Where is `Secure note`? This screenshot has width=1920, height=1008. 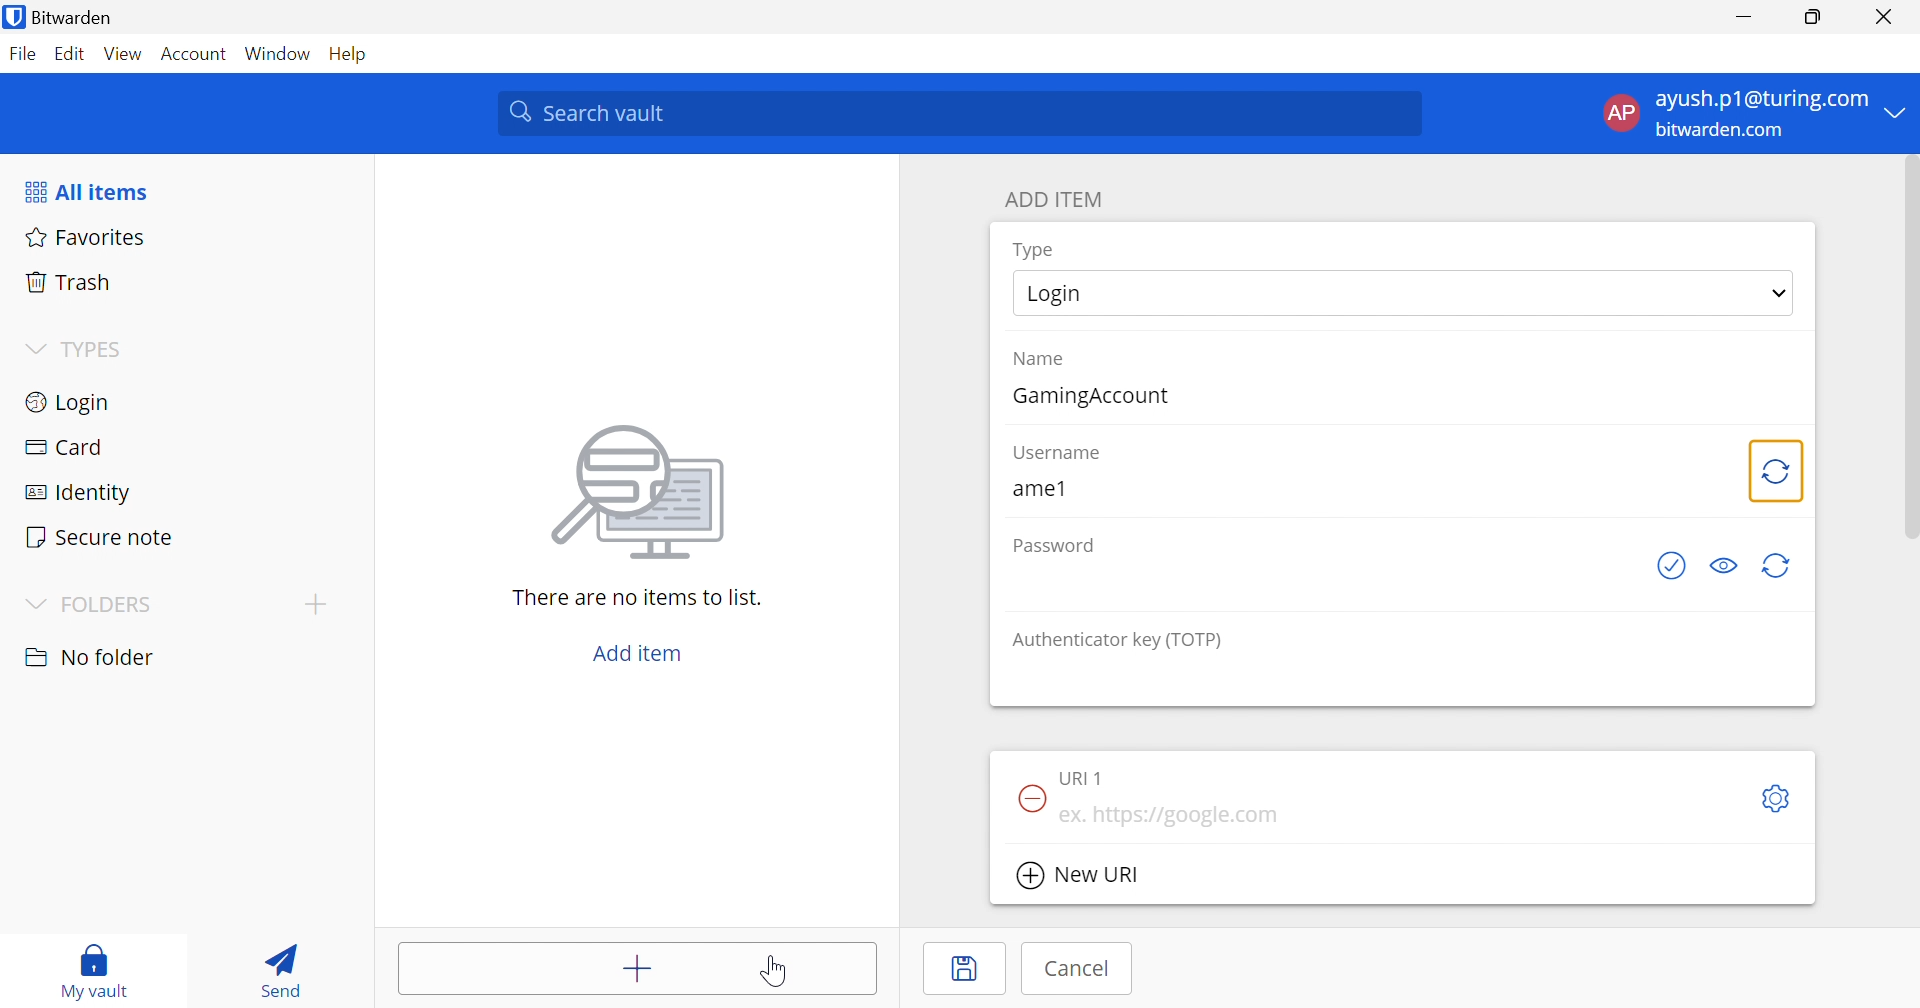
Secure note is located at coordinates (101, 535).